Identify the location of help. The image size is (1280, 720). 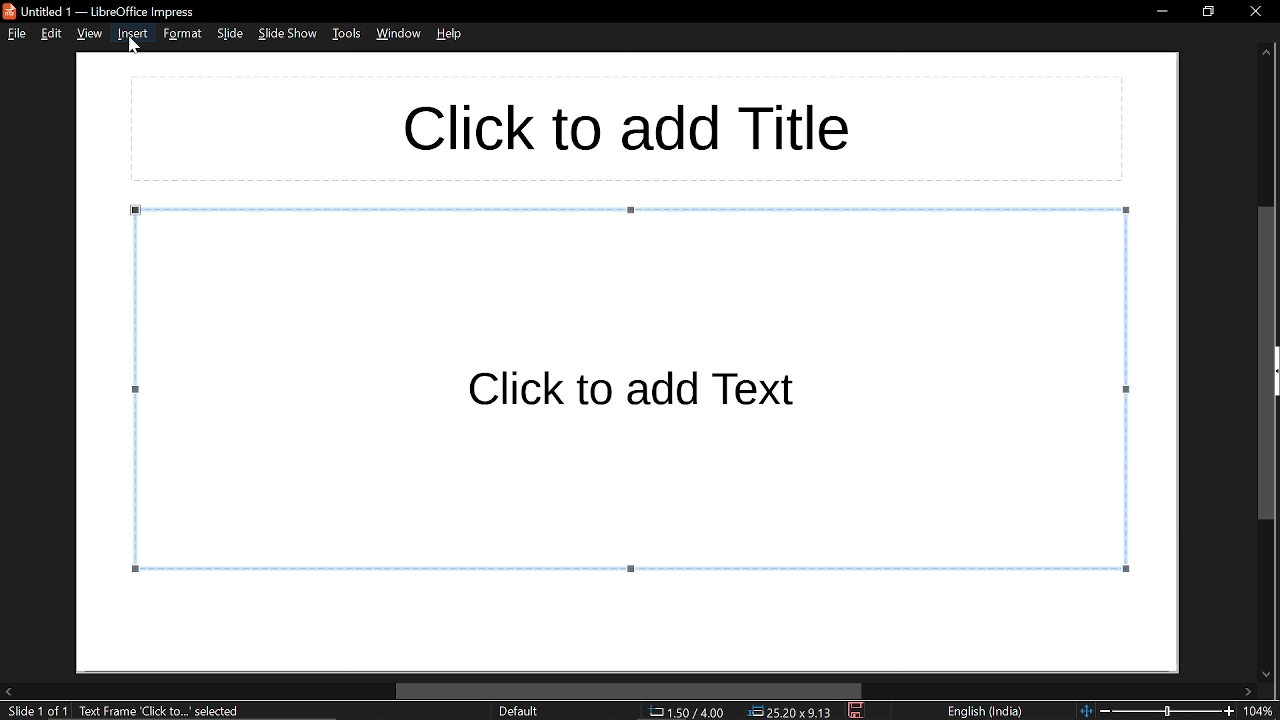
(453, 33).